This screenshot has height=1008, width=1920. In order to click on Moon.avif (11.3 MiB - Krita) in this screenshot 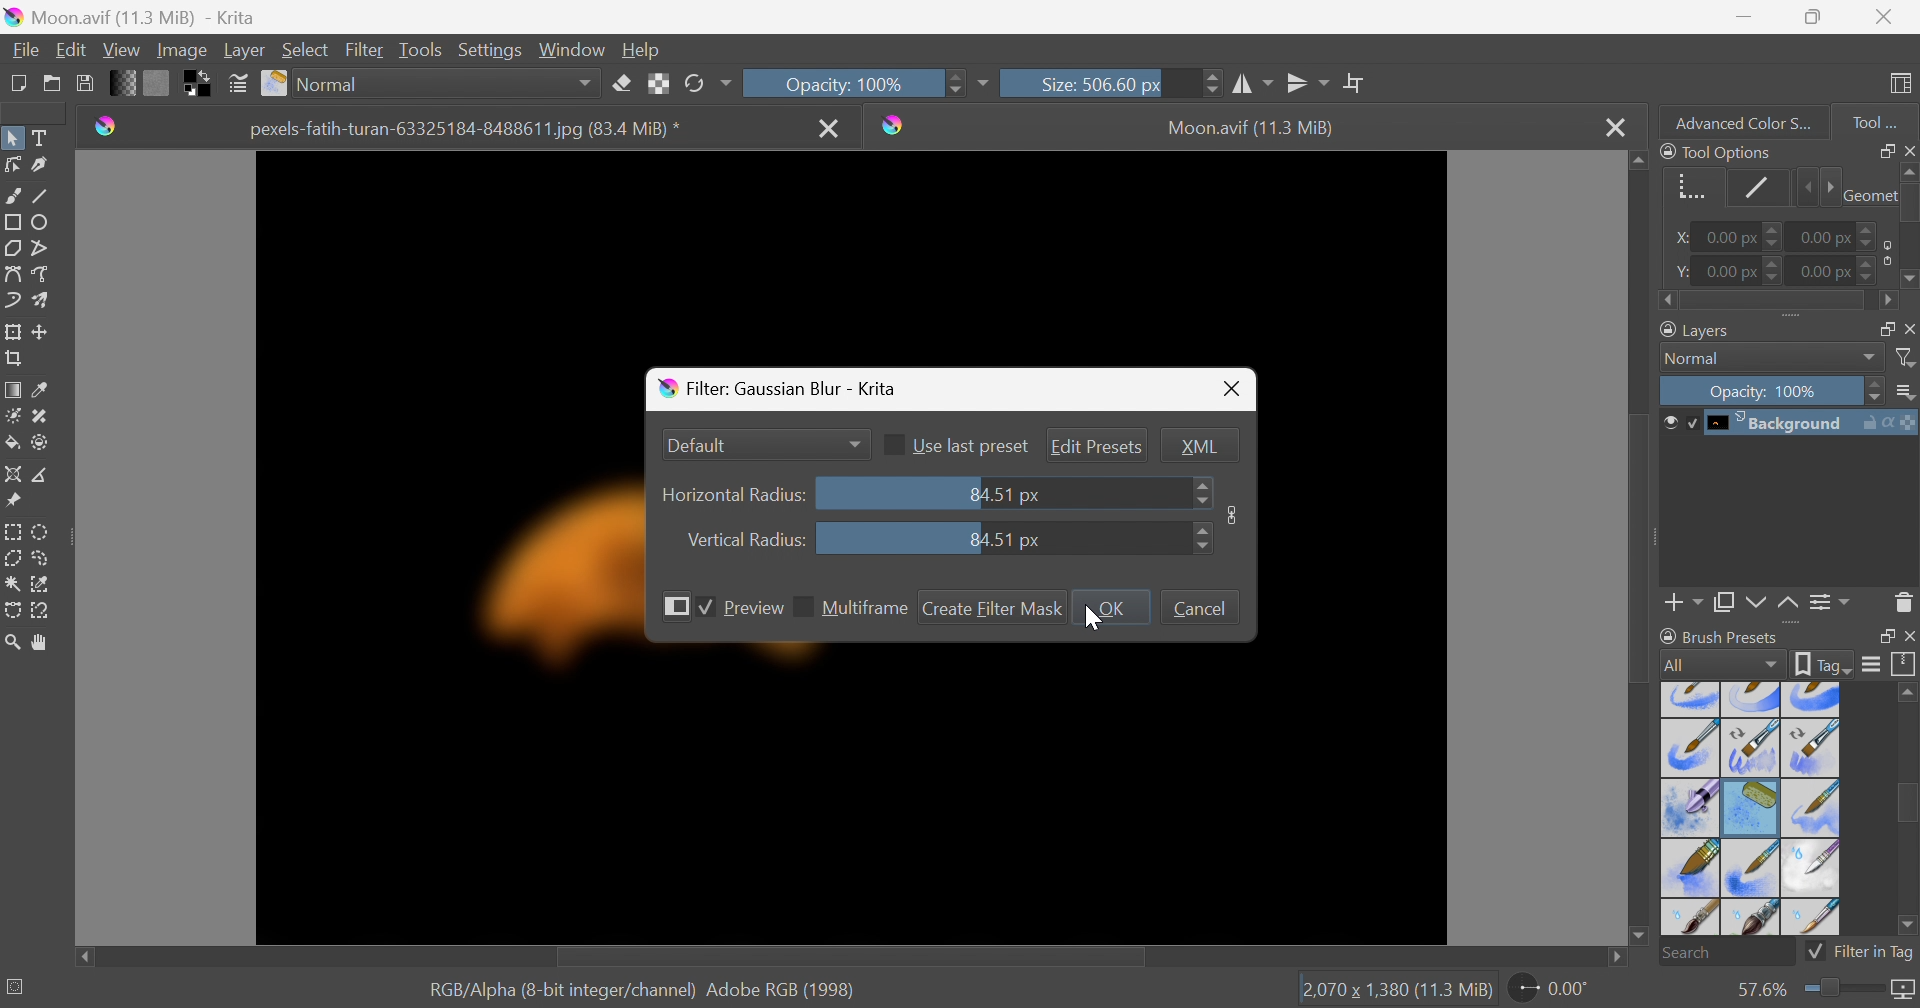, I will do `click(128, 15)`.